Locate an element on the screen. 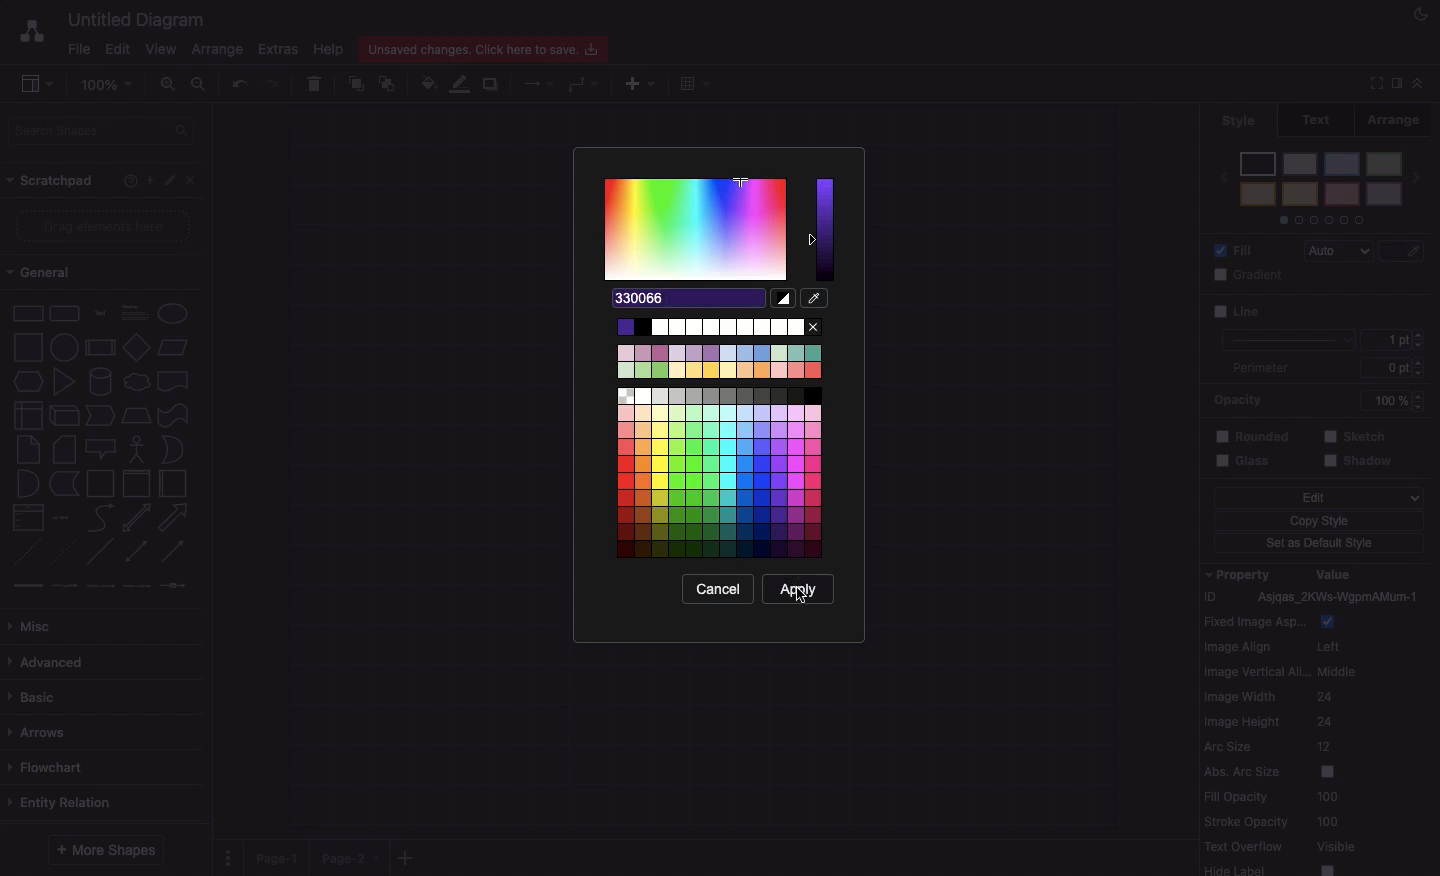  line is located at coordinates (100, 551).